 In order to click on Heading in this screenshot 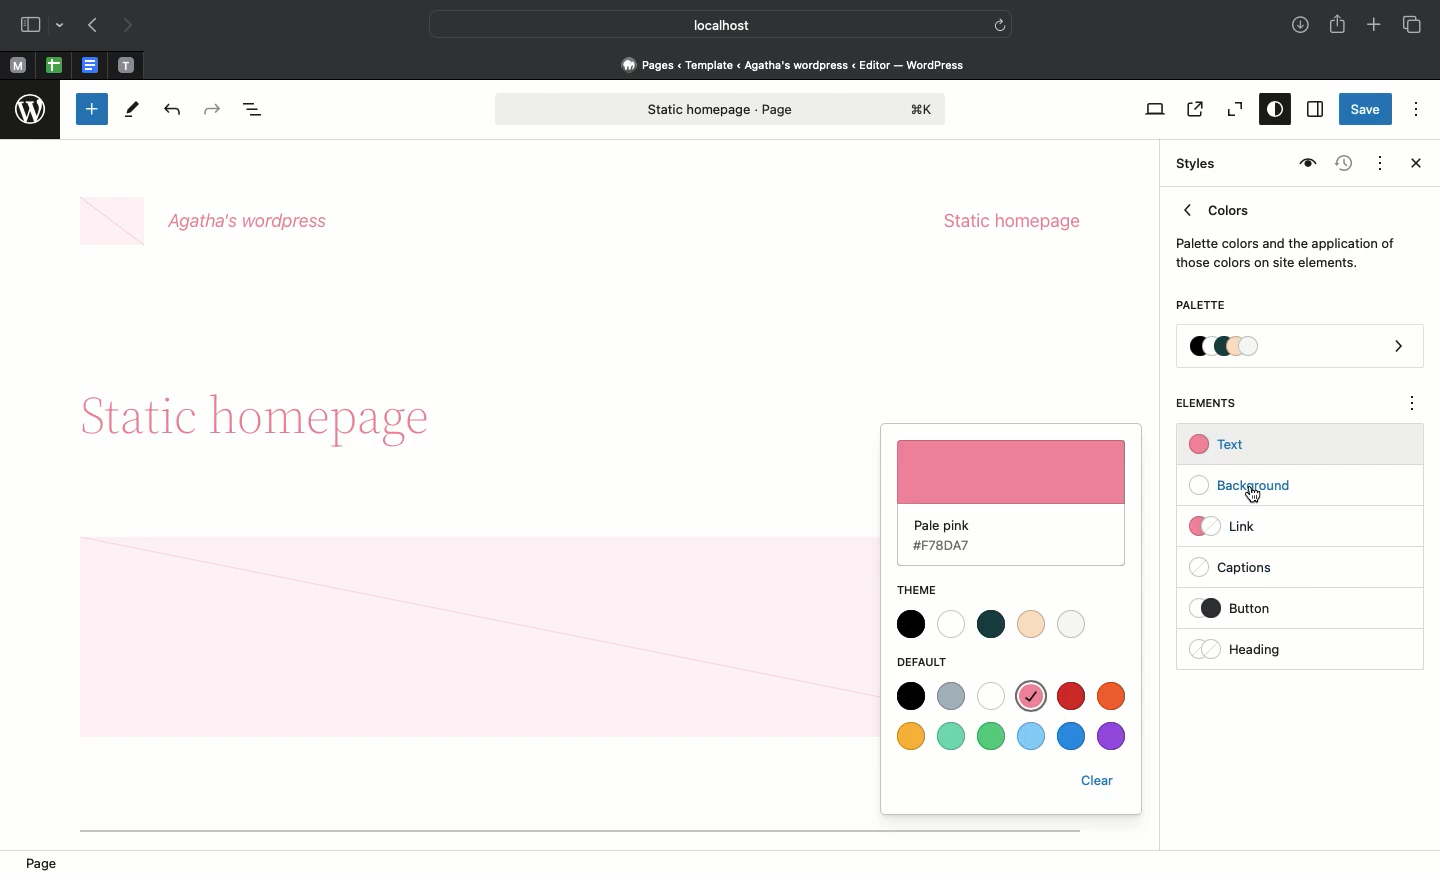, I will do `click(1240, 649)`.